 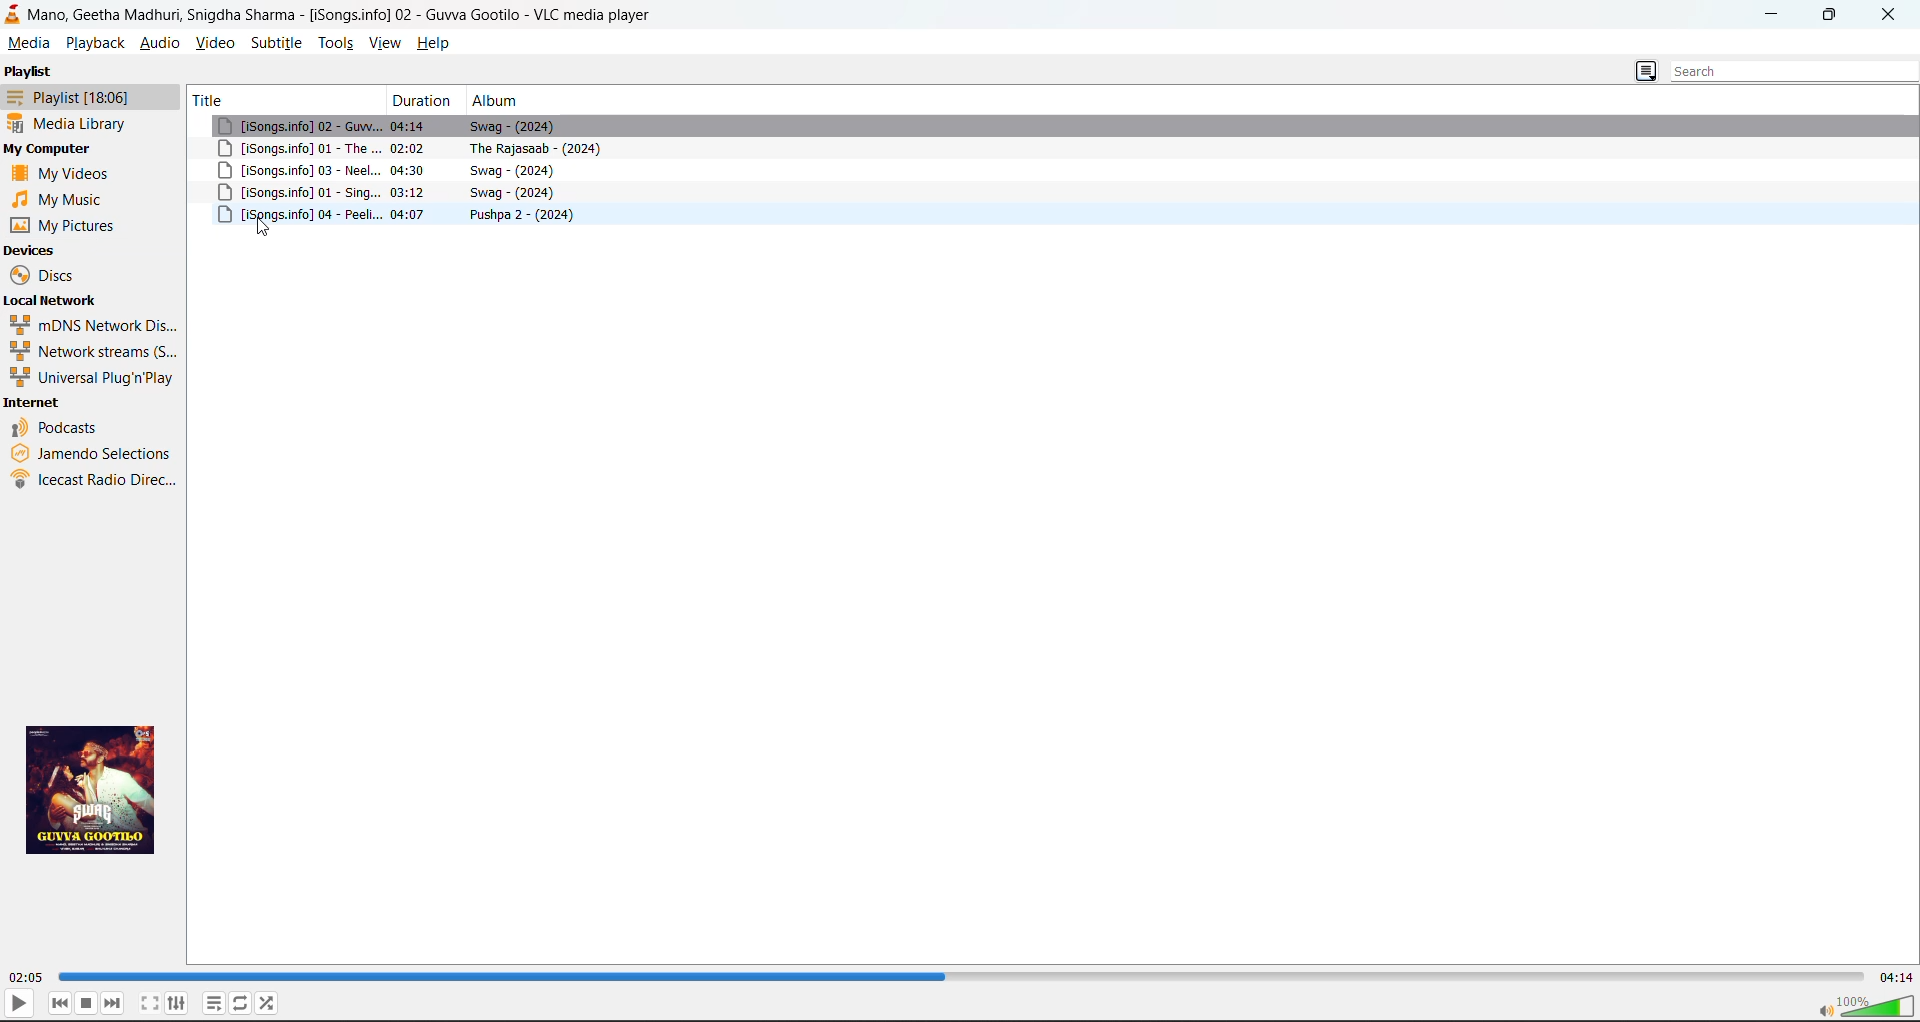 What do you see at coordinates (91, 324) in the screenshot?
I see `mdns network` at bounding box center [91, 324].